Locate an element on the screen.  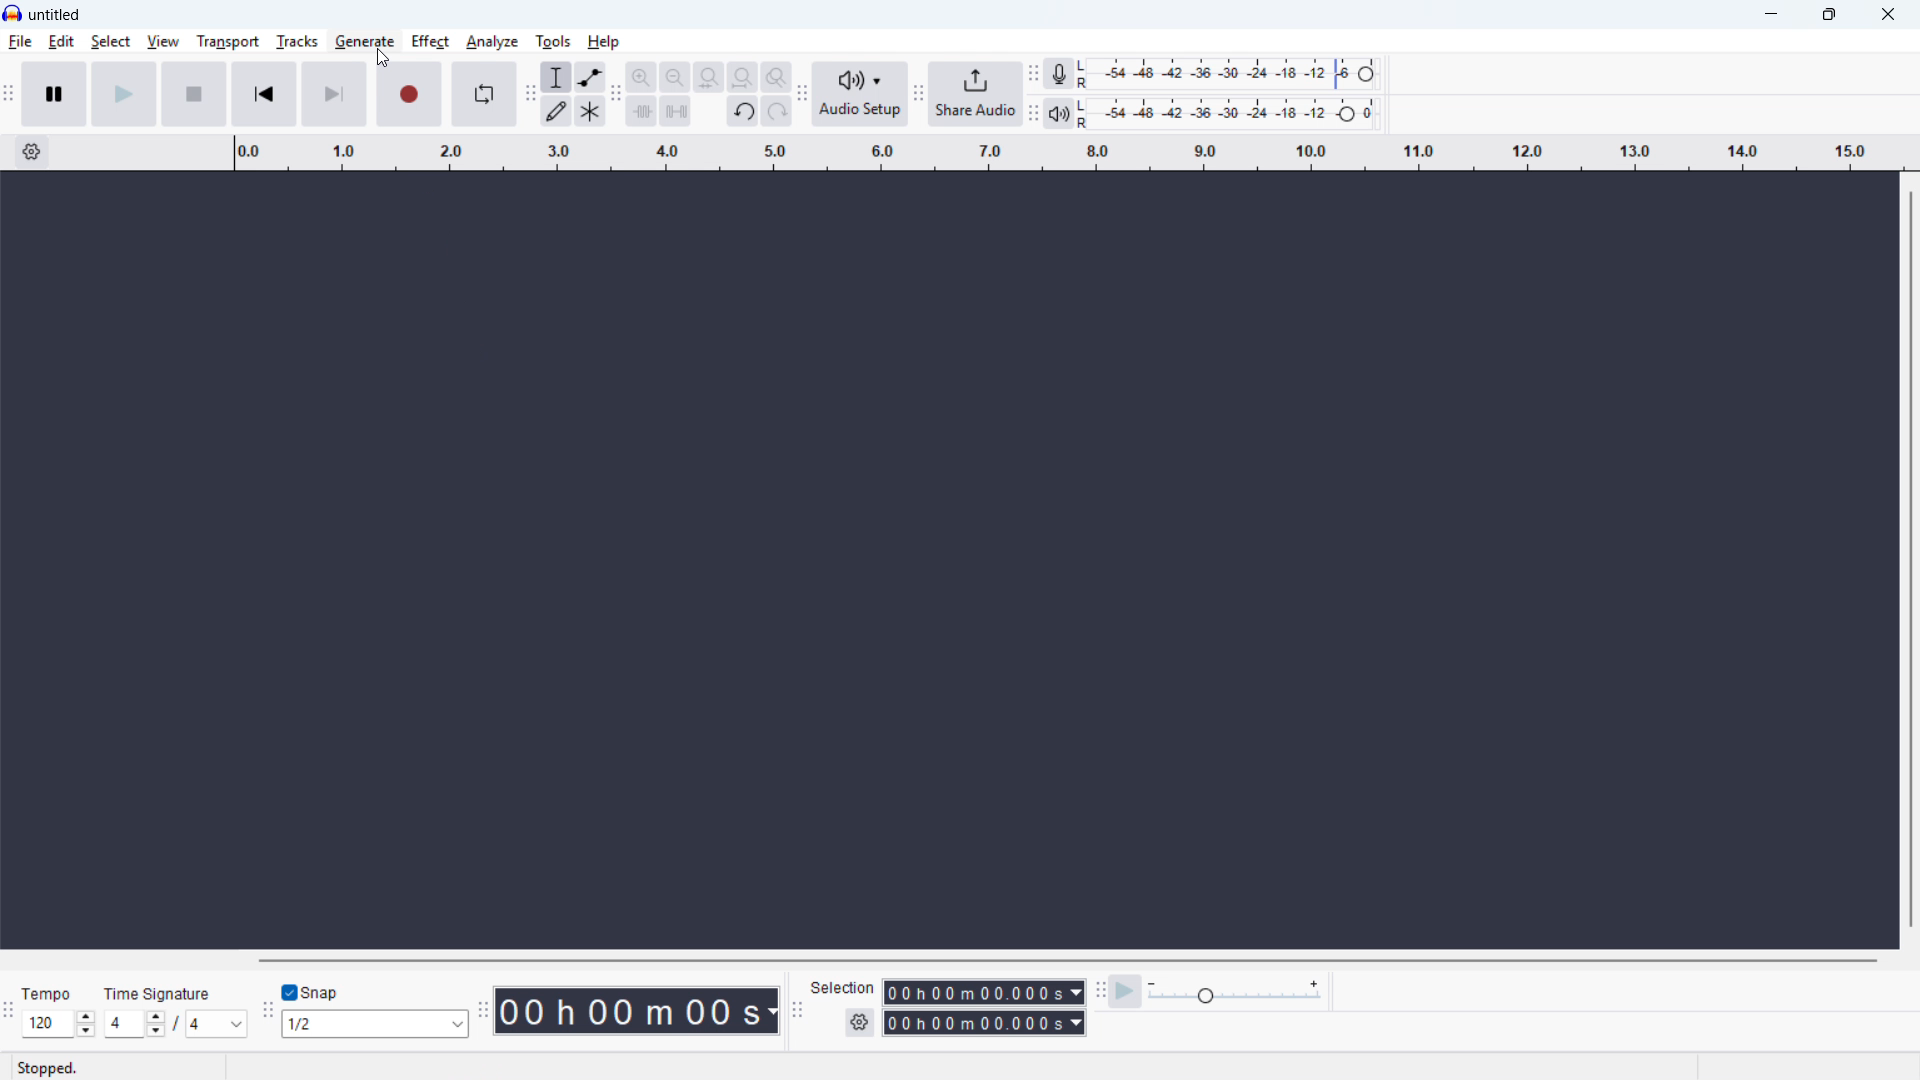
Skip to end   is located at coordinates (334, 94).